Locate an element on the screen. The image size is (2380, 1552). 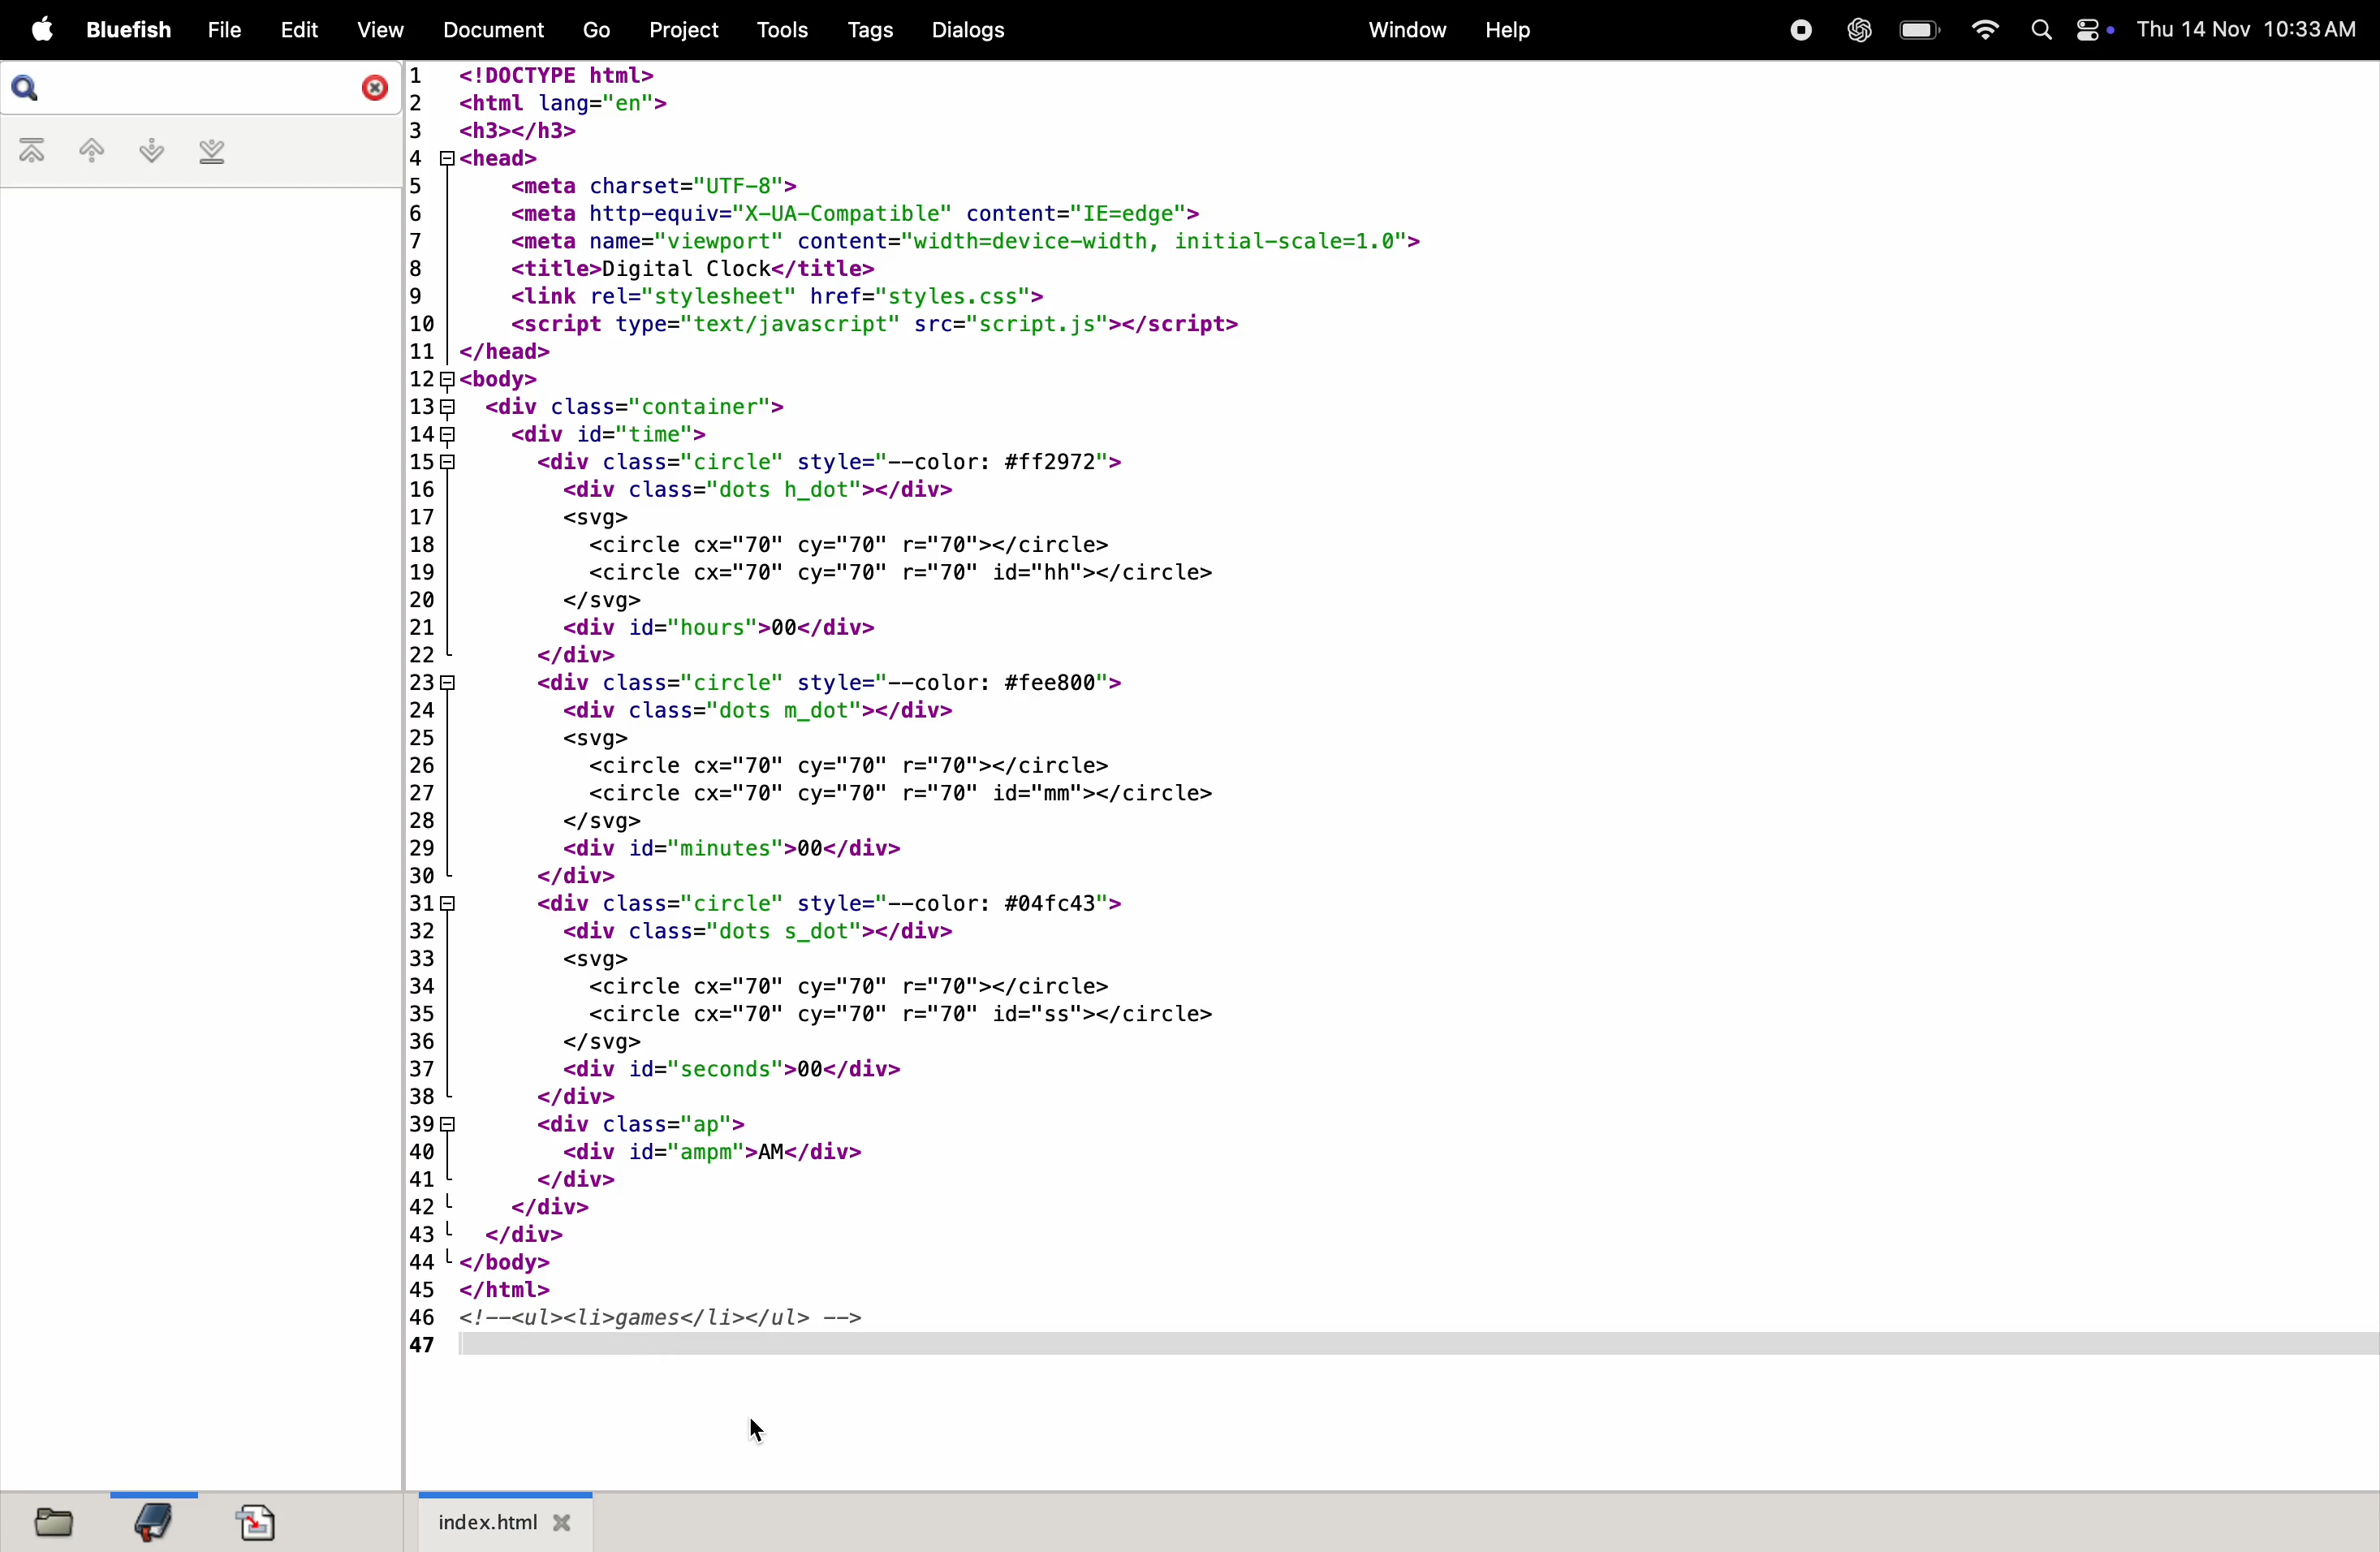
Date and time is located at coordinates (2250, 28).